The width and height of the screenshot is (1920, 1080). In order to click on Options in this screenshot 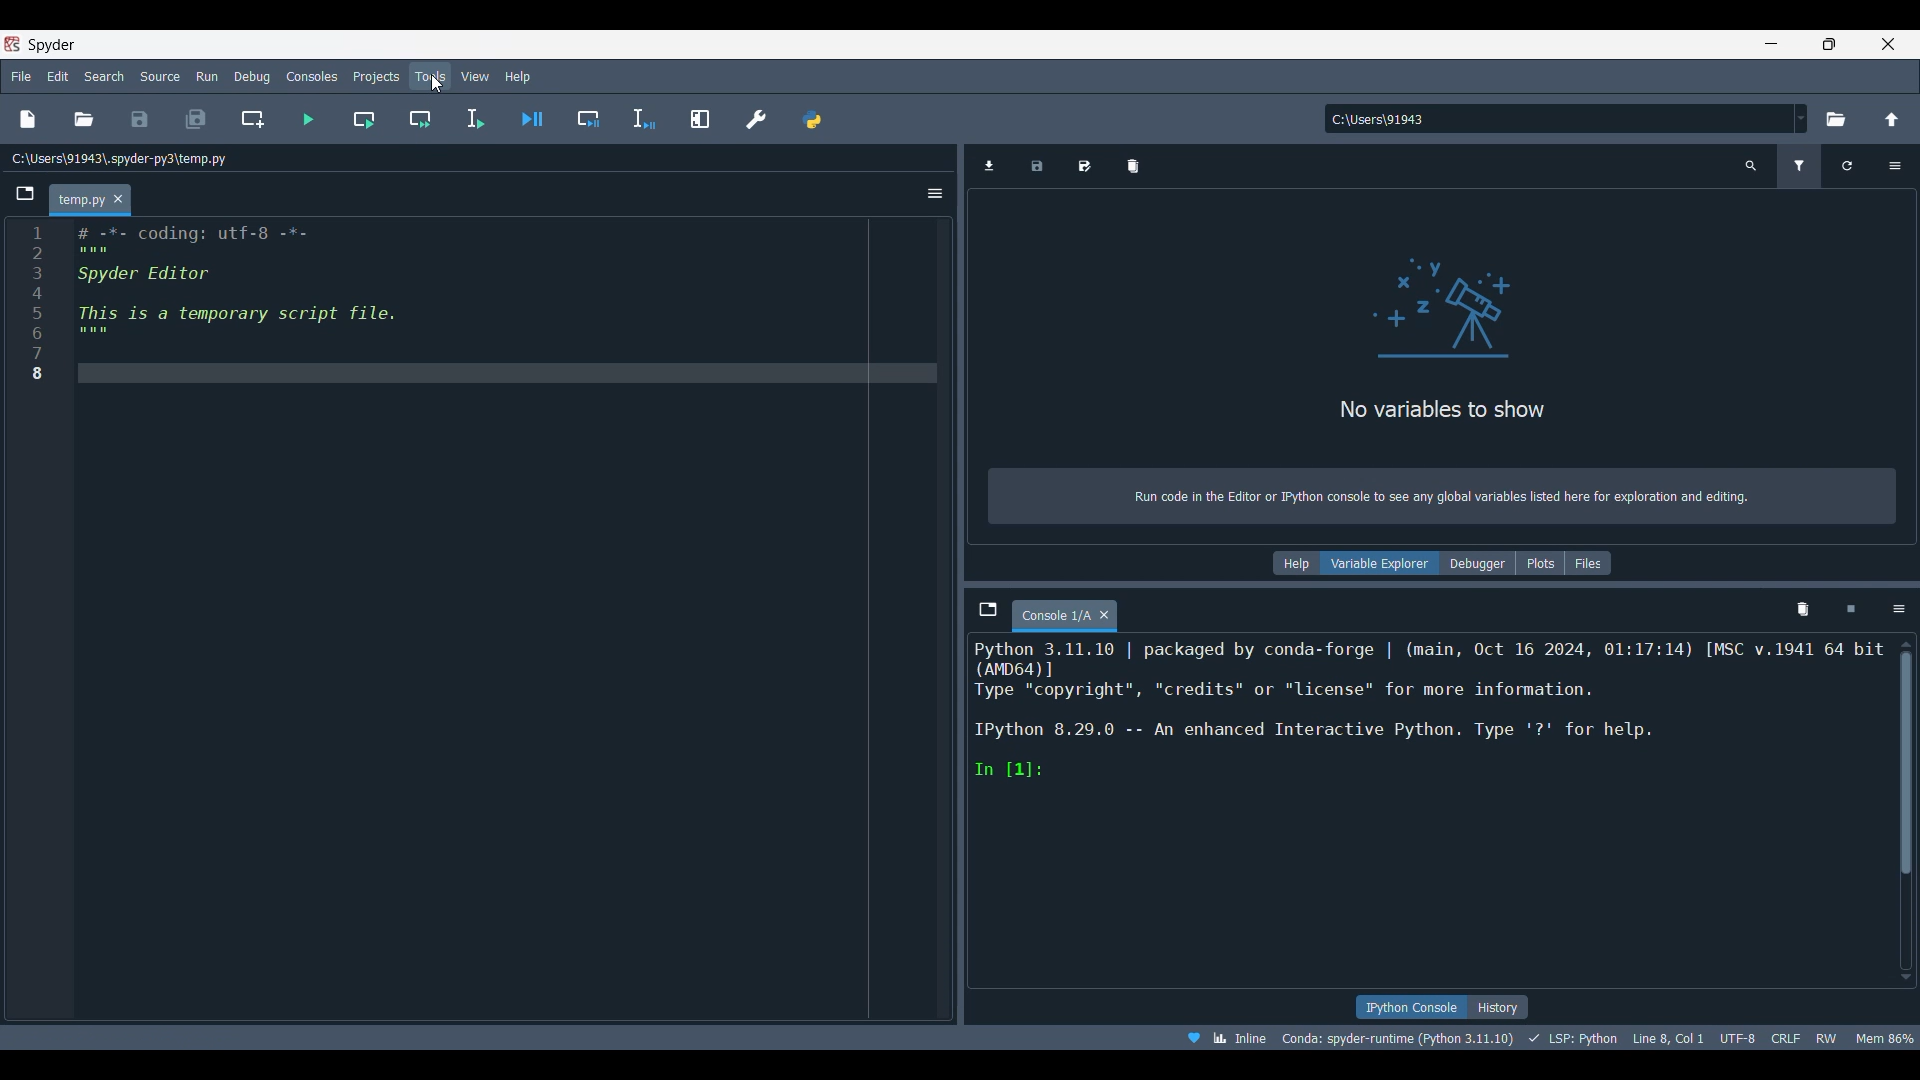, I will do `click(1894, 166)`.